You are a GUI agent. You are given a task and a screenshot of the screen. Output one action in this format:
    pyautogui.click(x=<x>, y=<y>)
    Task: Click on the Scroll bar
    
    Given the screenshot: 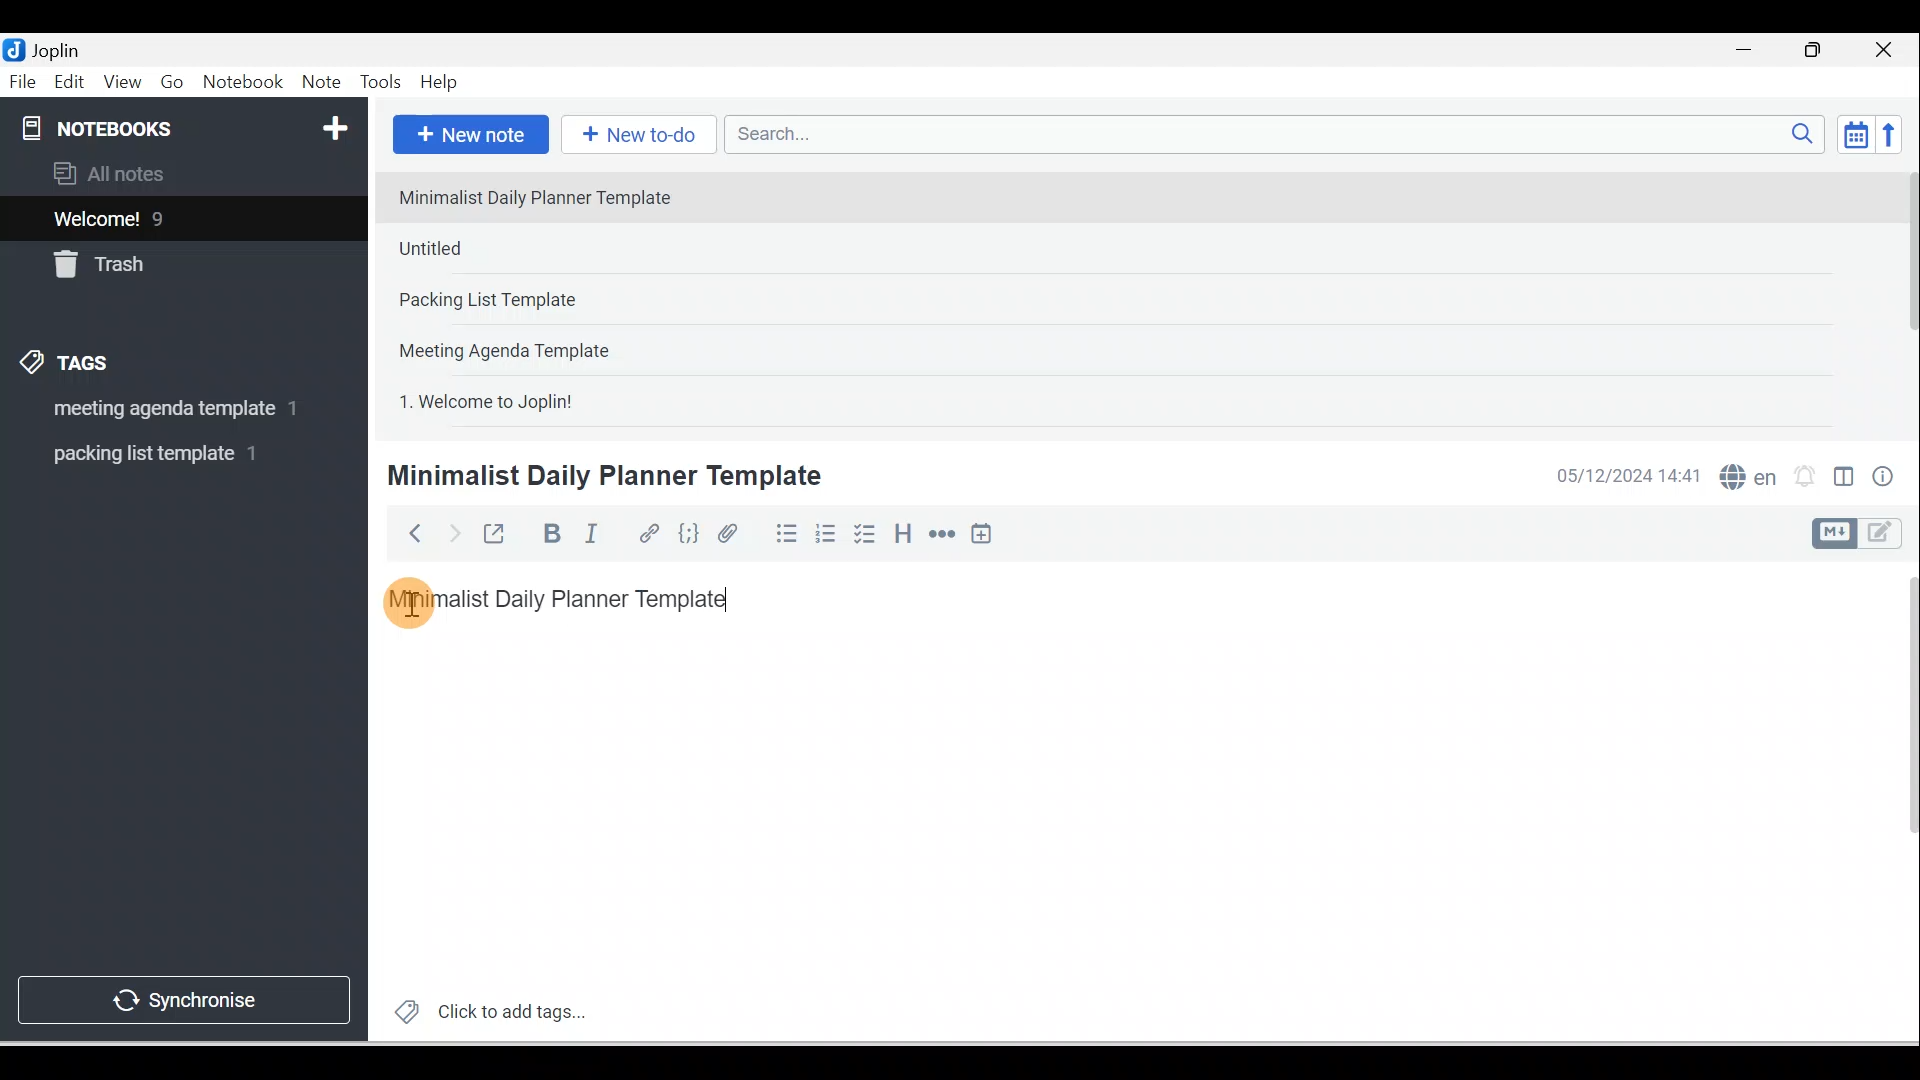 What is the action you would take?
    pyautogui.click(x=1904, y=296)
    